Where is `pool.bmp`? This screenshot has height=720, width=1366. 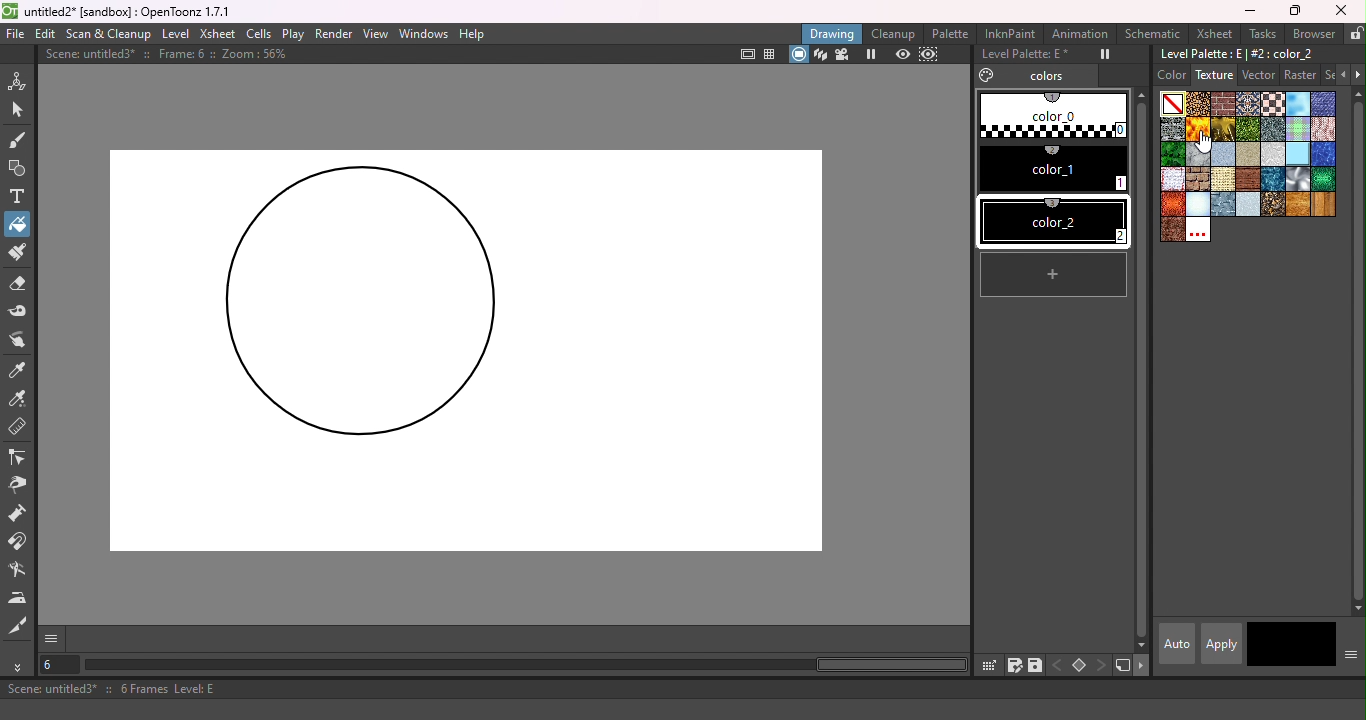 pool.bmp is located at coordinates (1323, 154).